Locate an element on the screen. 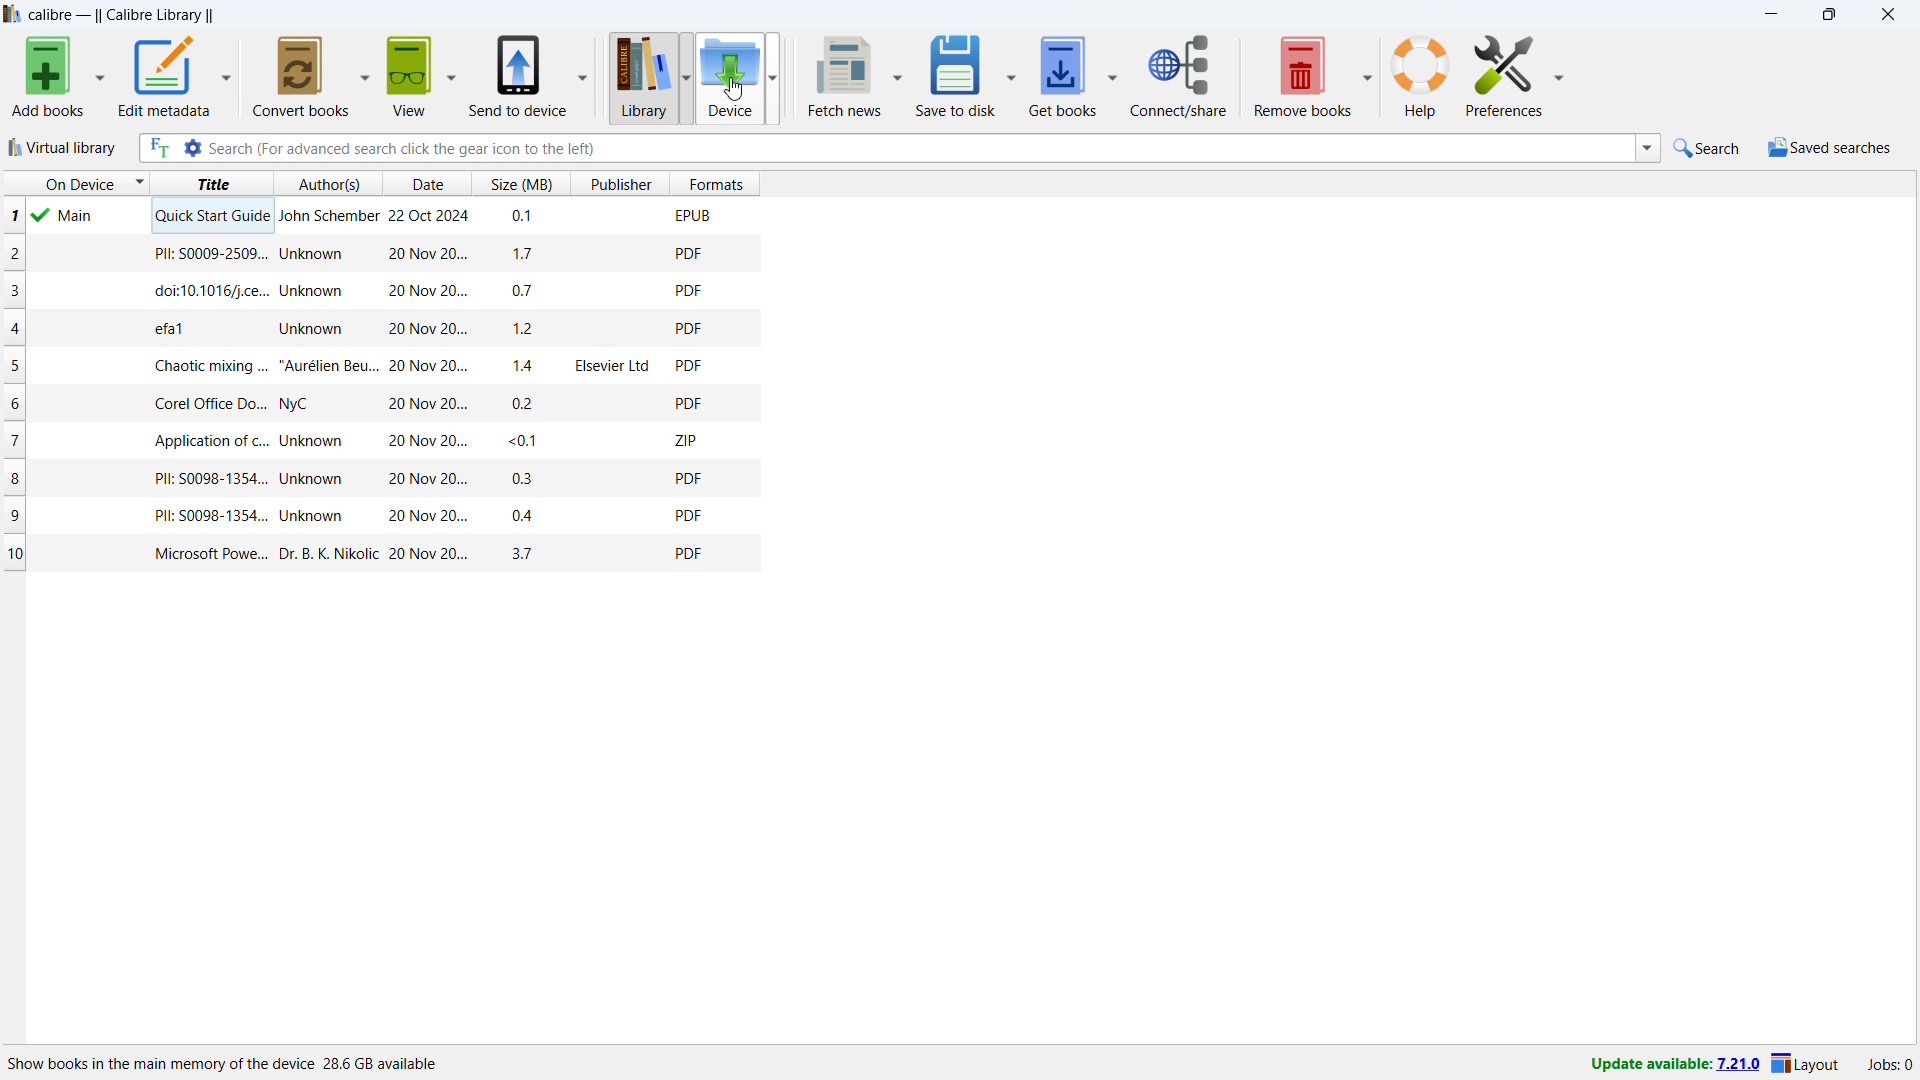 This screenshot has width=1920, height=1080. save to disk options is located at coordinates (1011, 73).